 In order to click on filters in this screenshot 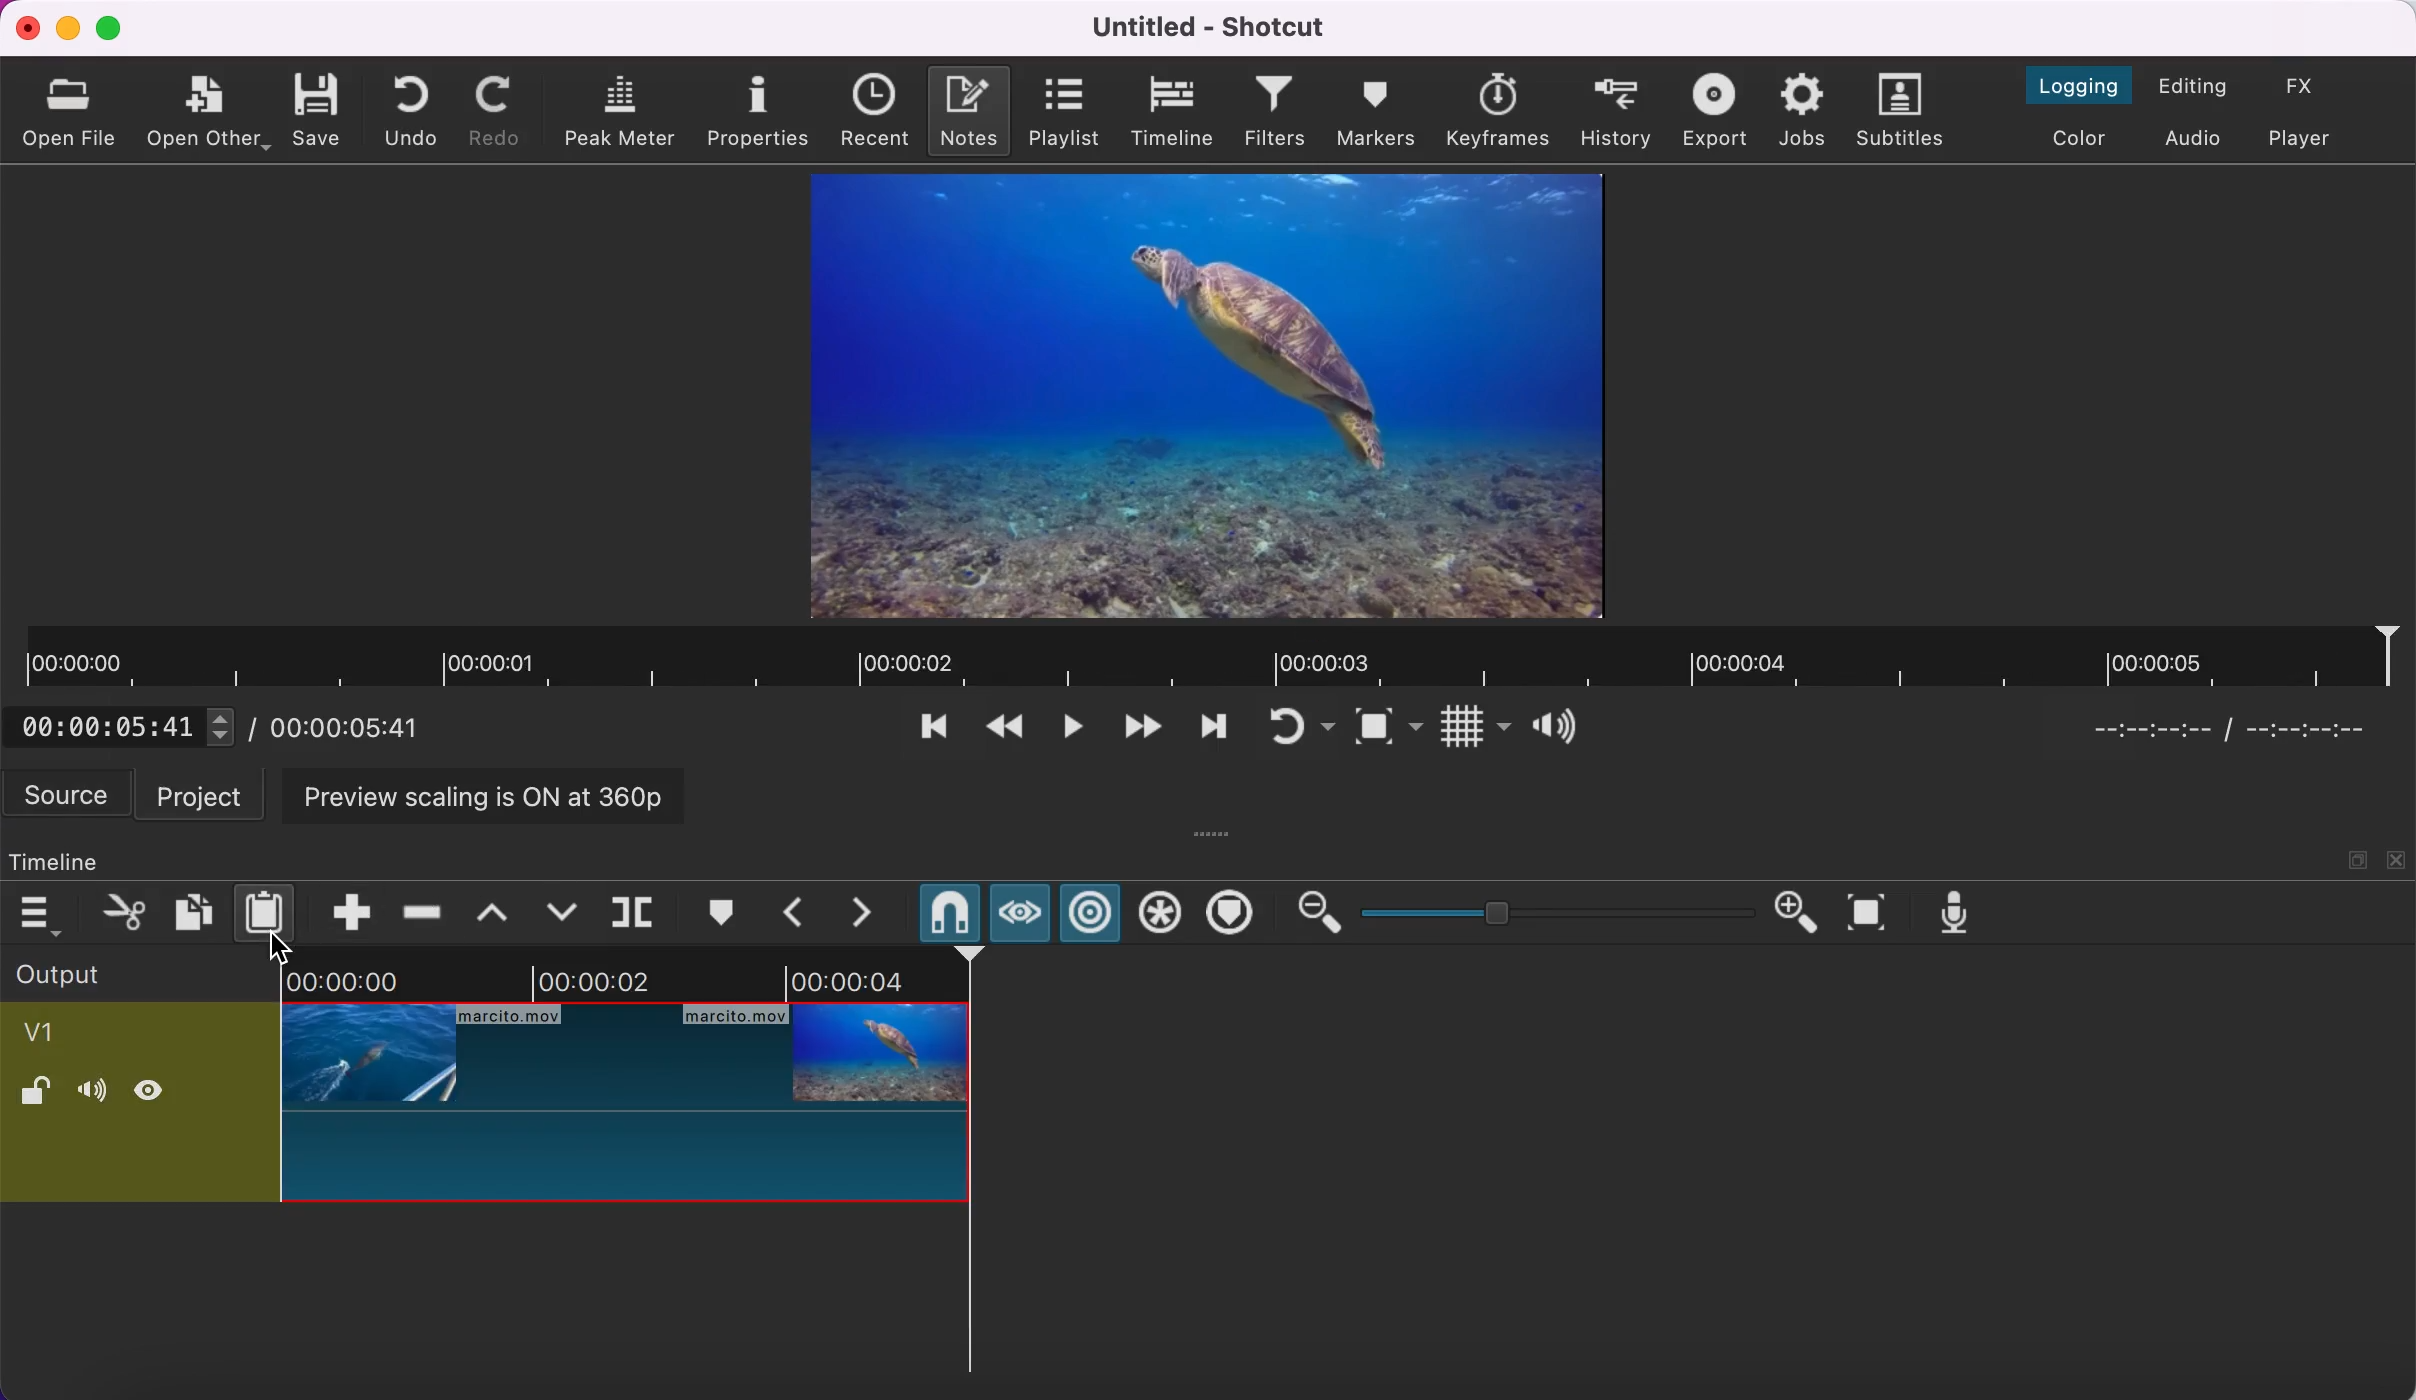, I will do `click(1276, 112)`.